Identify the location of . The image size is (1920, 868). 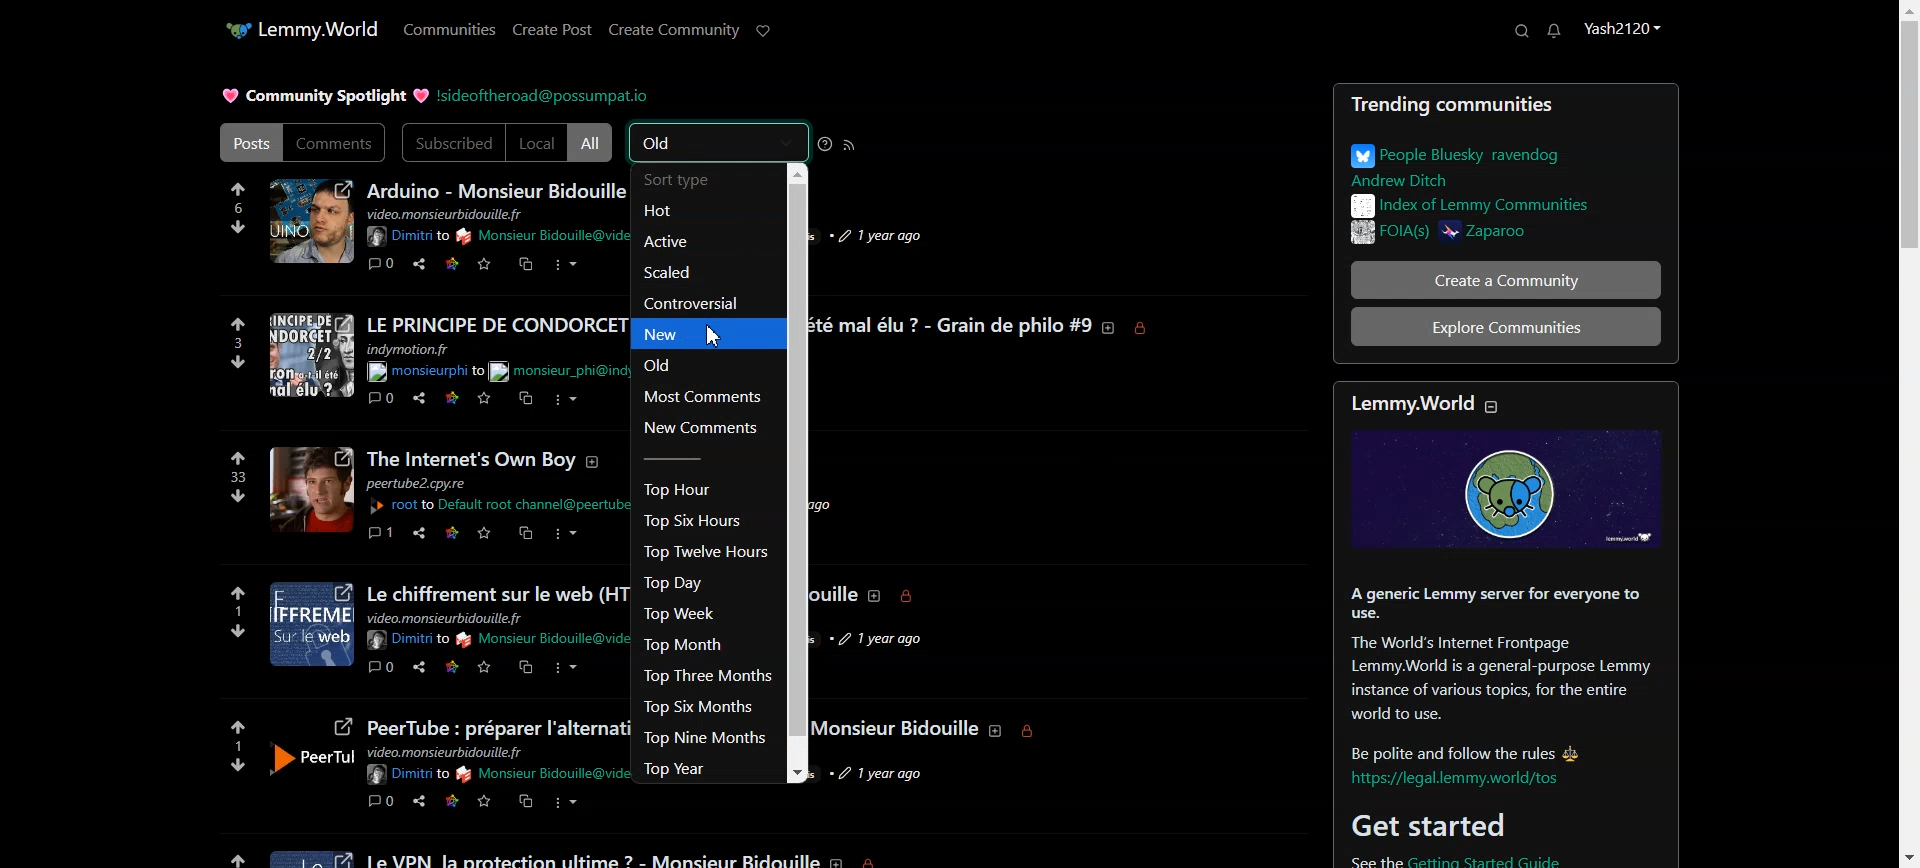
(875, 593).